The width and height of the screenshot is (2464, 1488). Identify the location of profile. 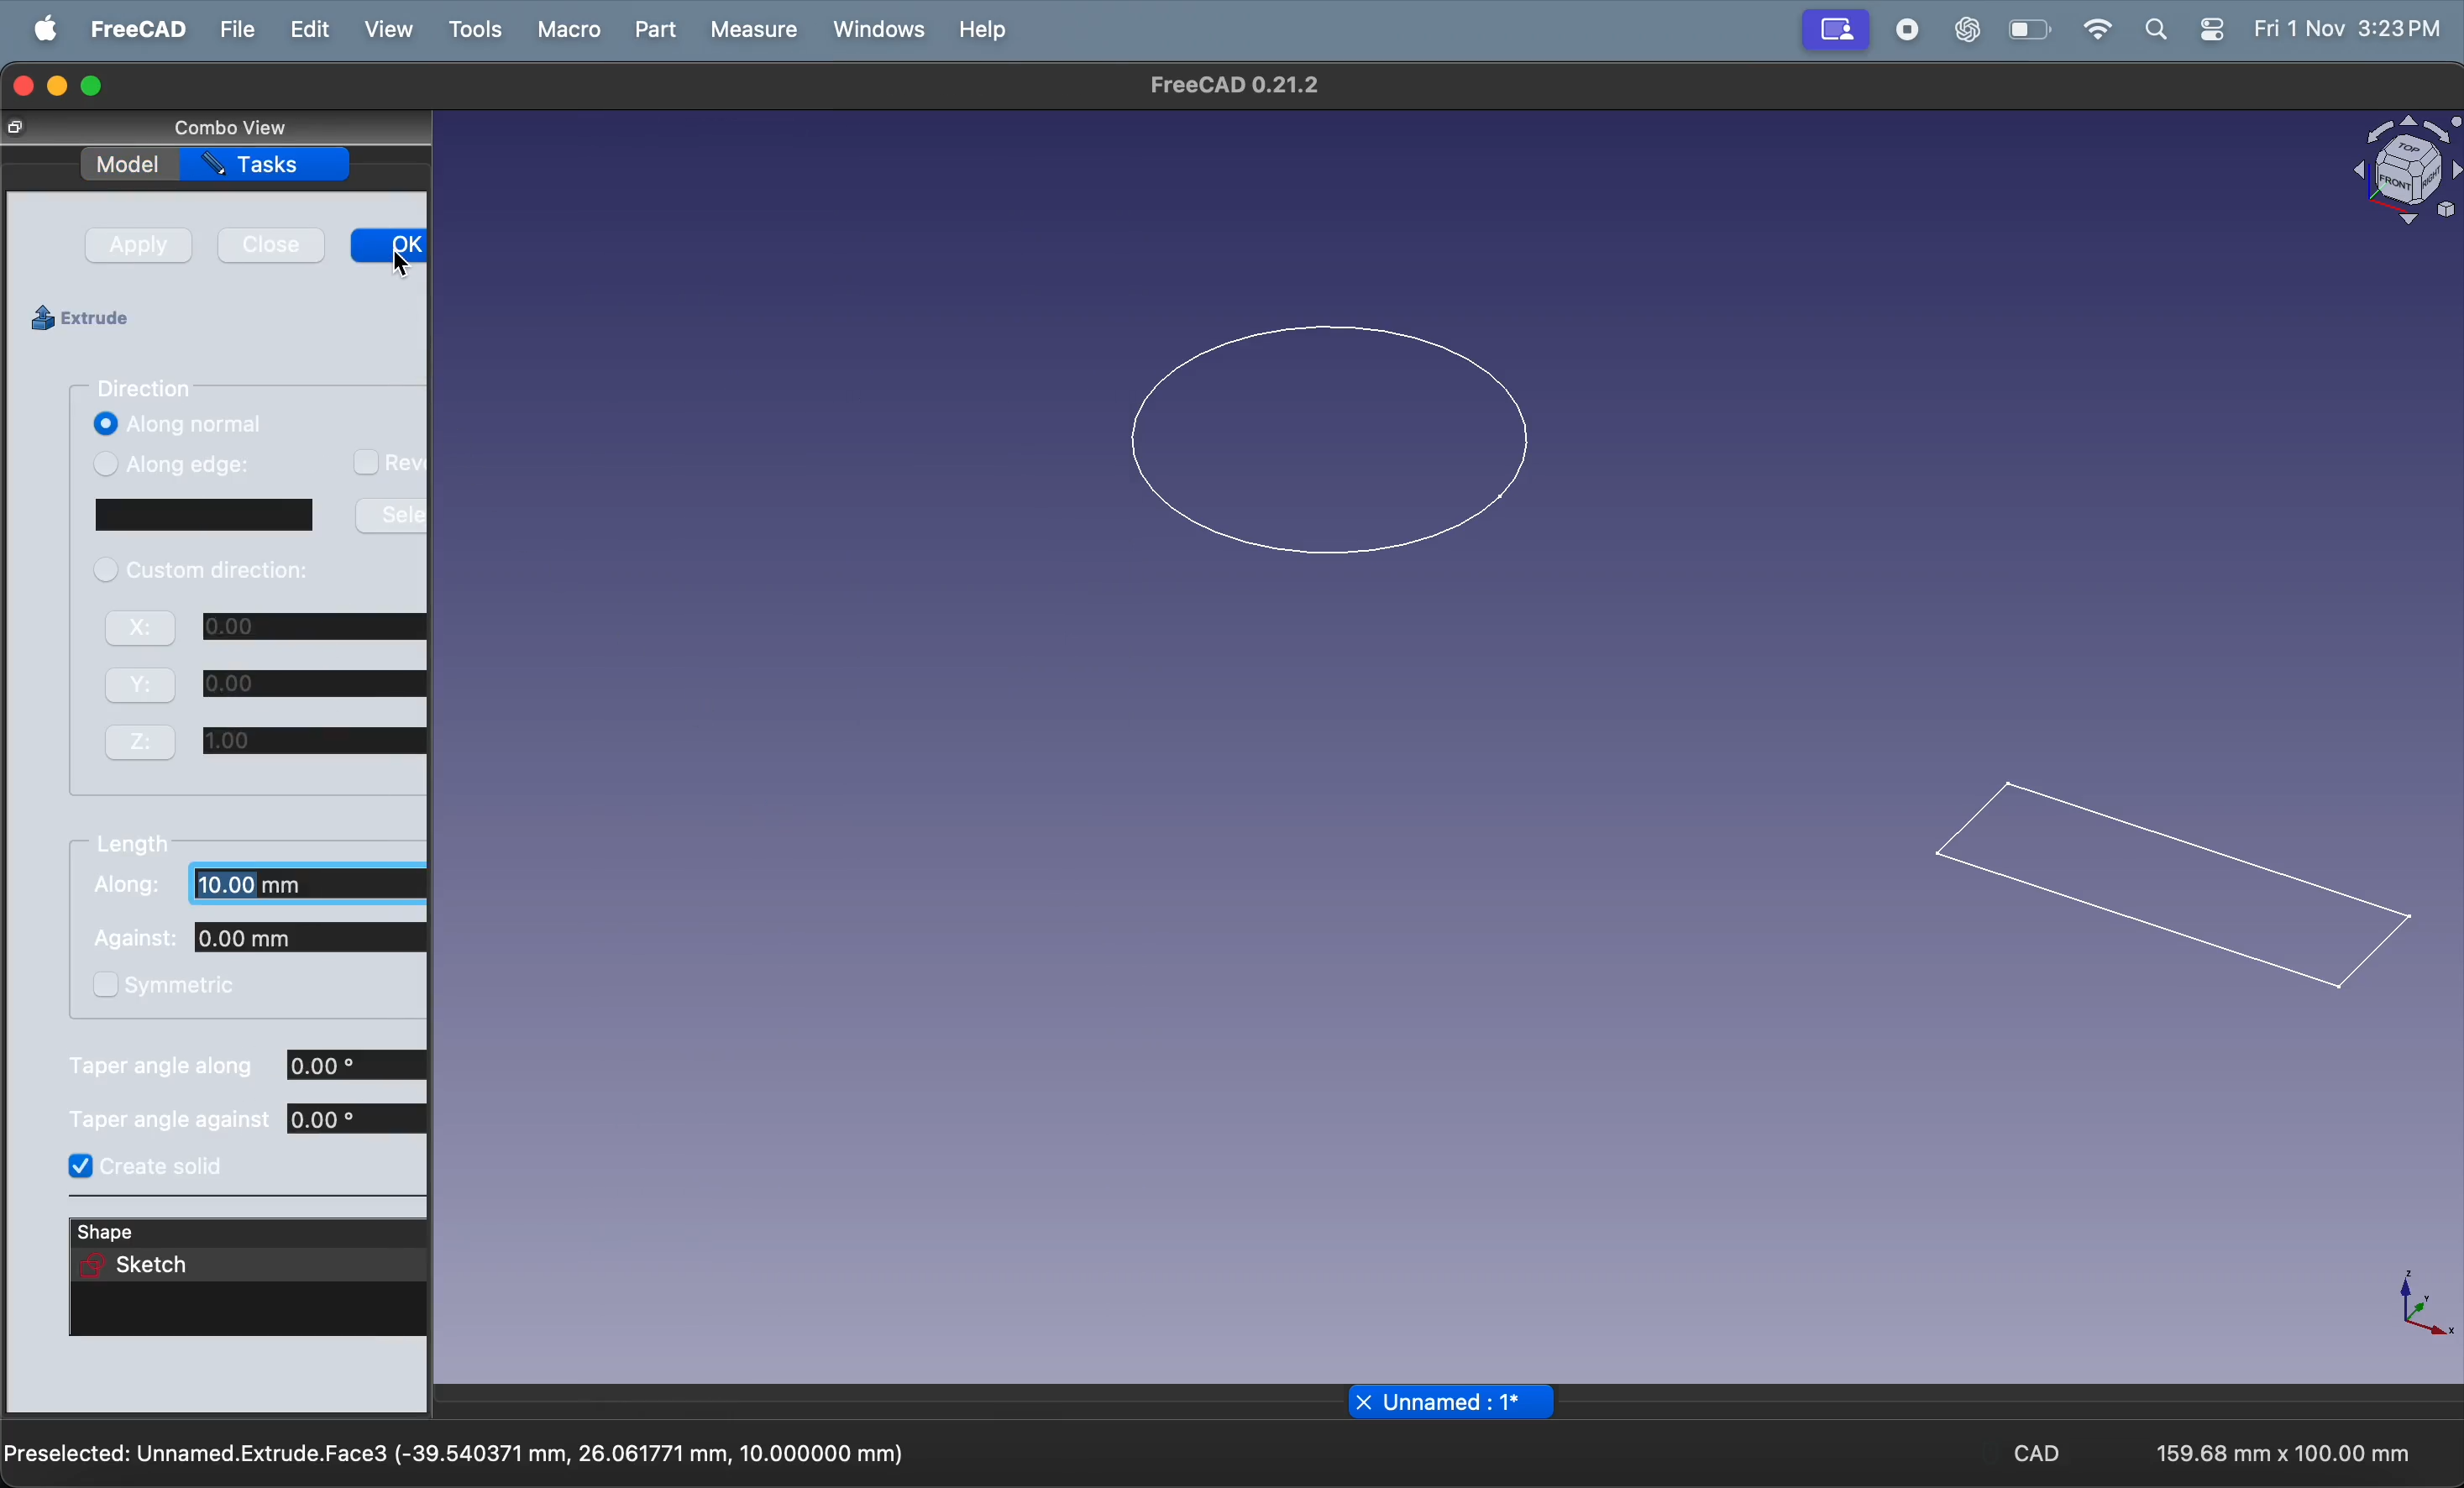
(1832, 31).